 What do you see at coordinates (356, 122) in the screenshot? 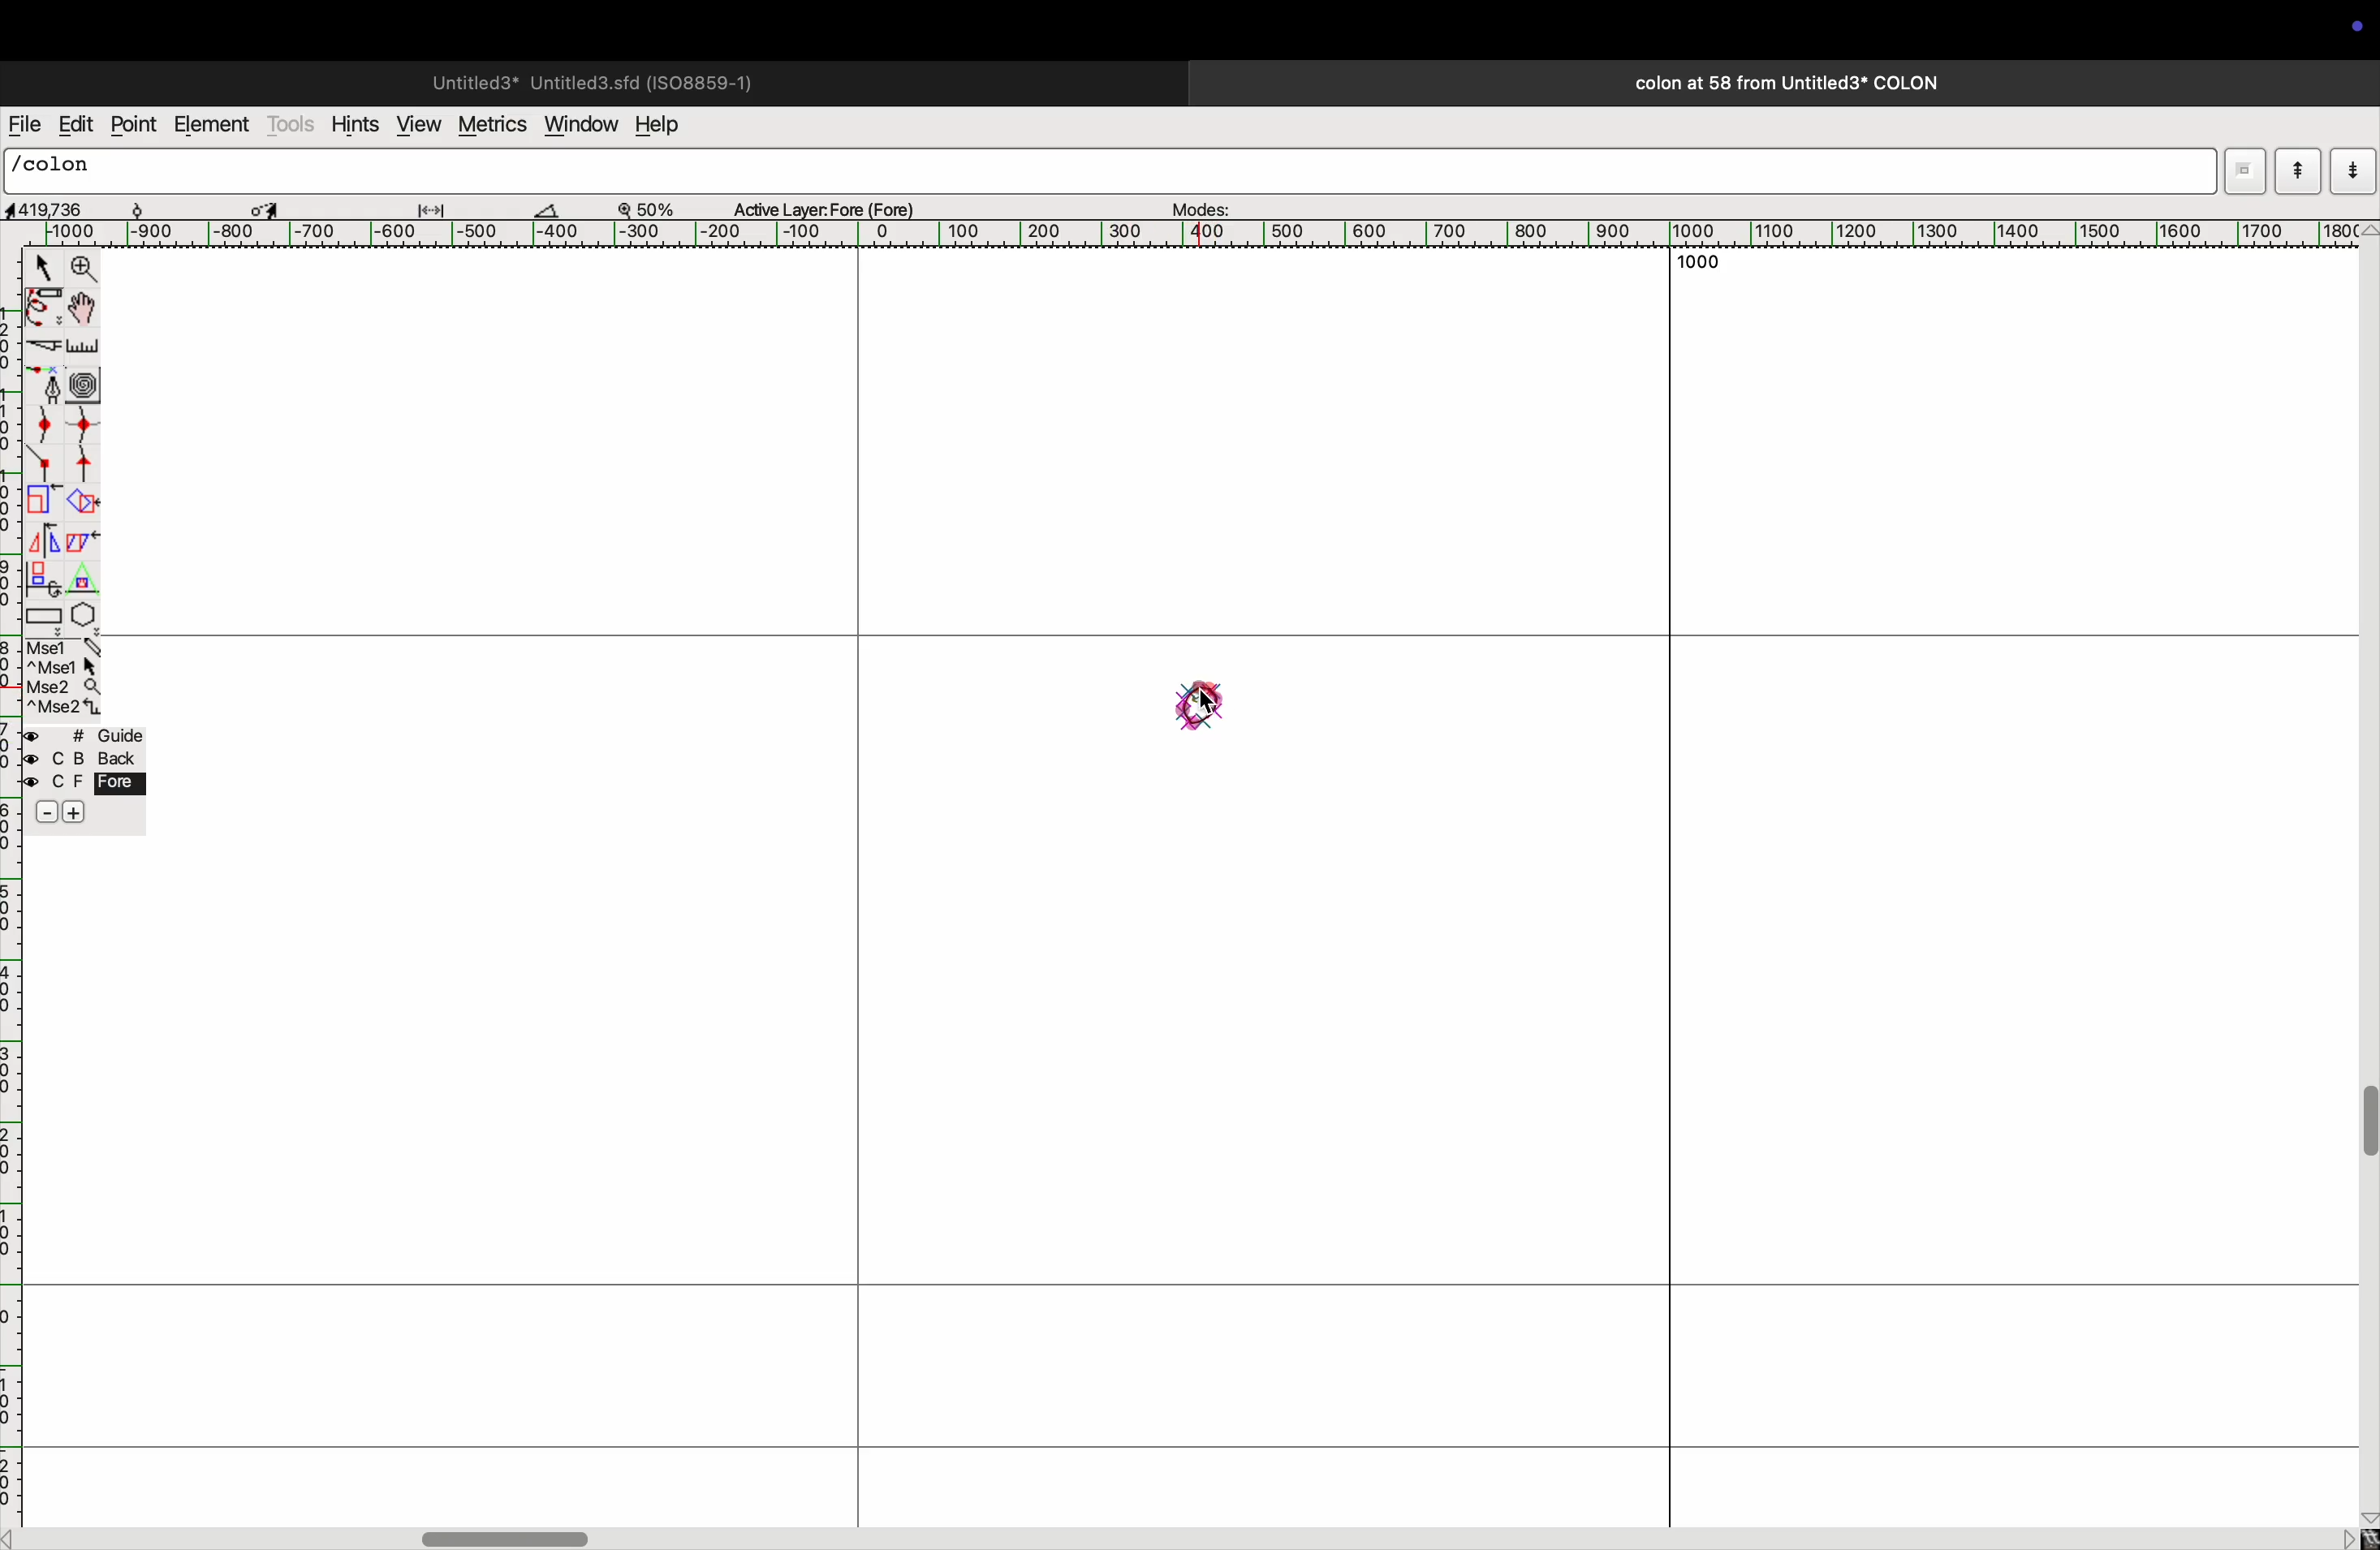
I see `hints` at bounding box center [356, 122].